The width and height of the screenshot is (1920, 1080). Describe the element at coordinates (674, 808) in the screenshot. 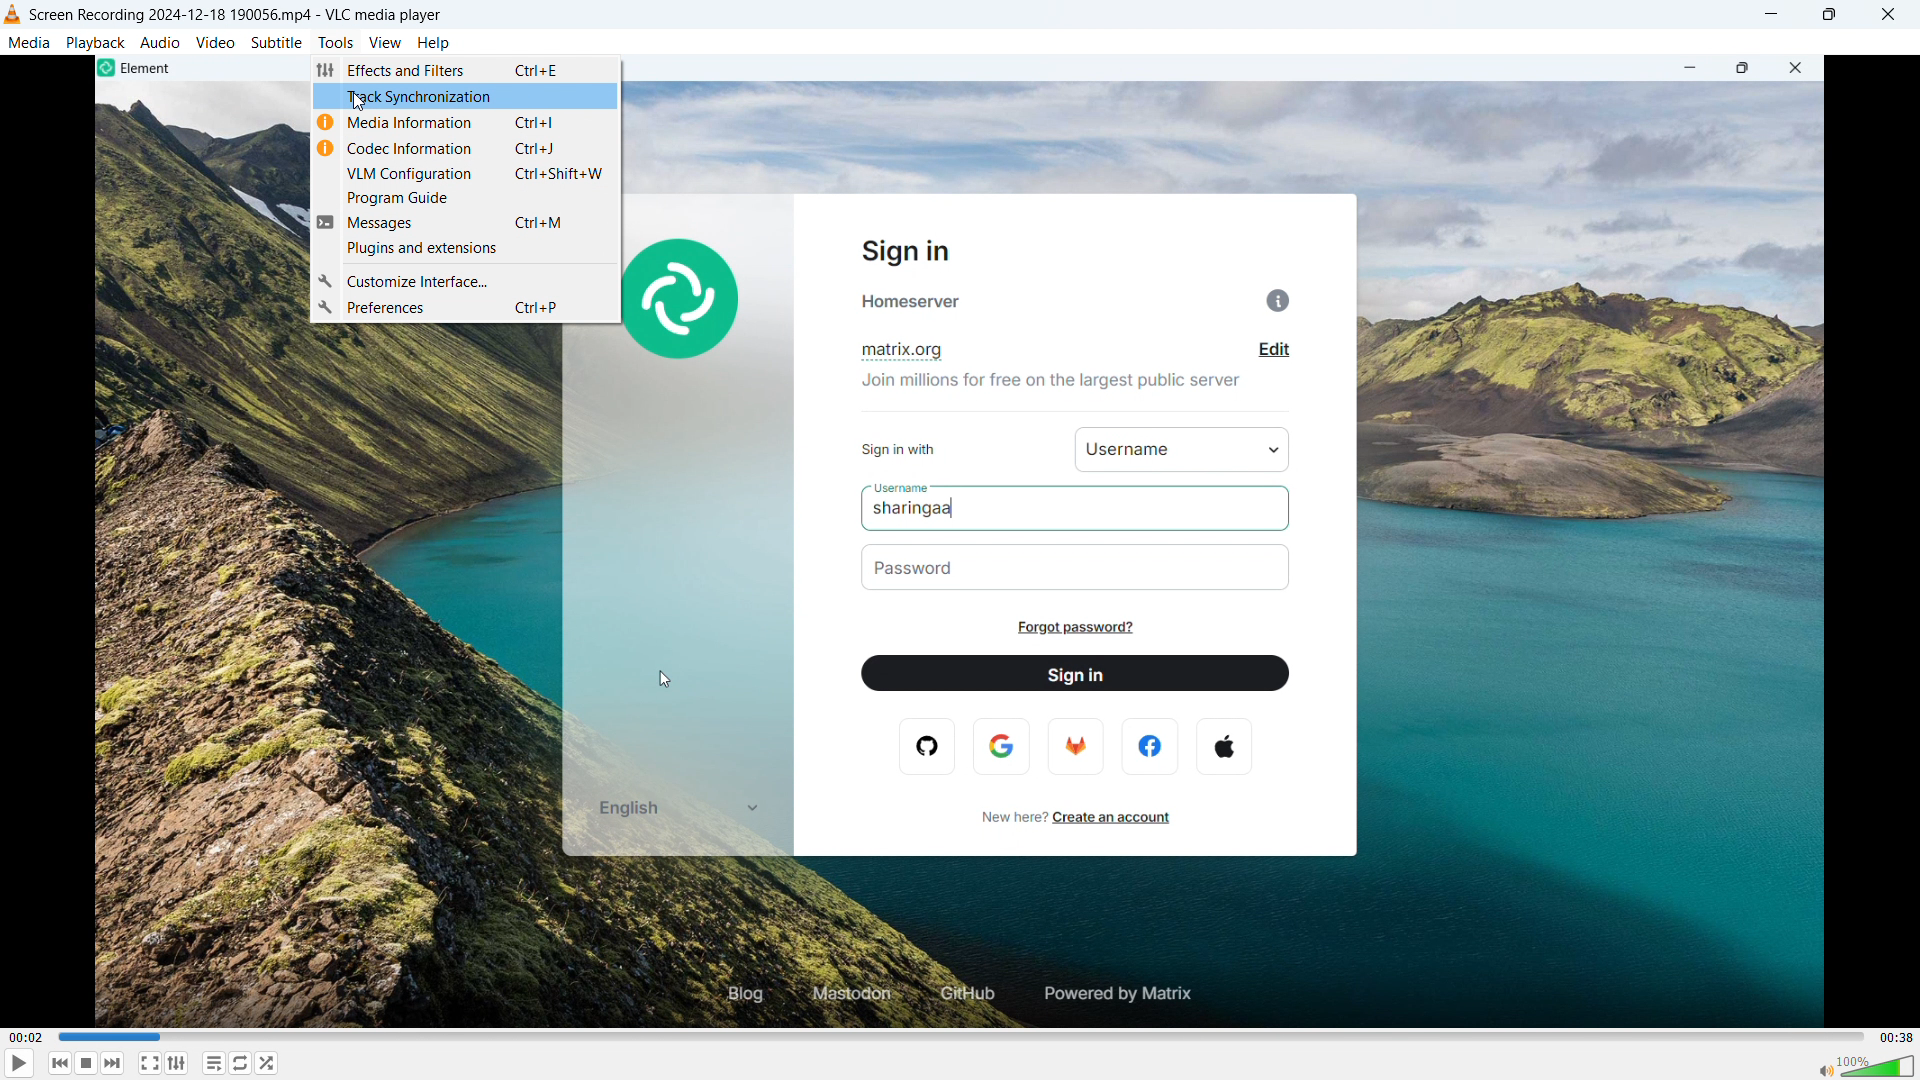

I see `english` at that location.